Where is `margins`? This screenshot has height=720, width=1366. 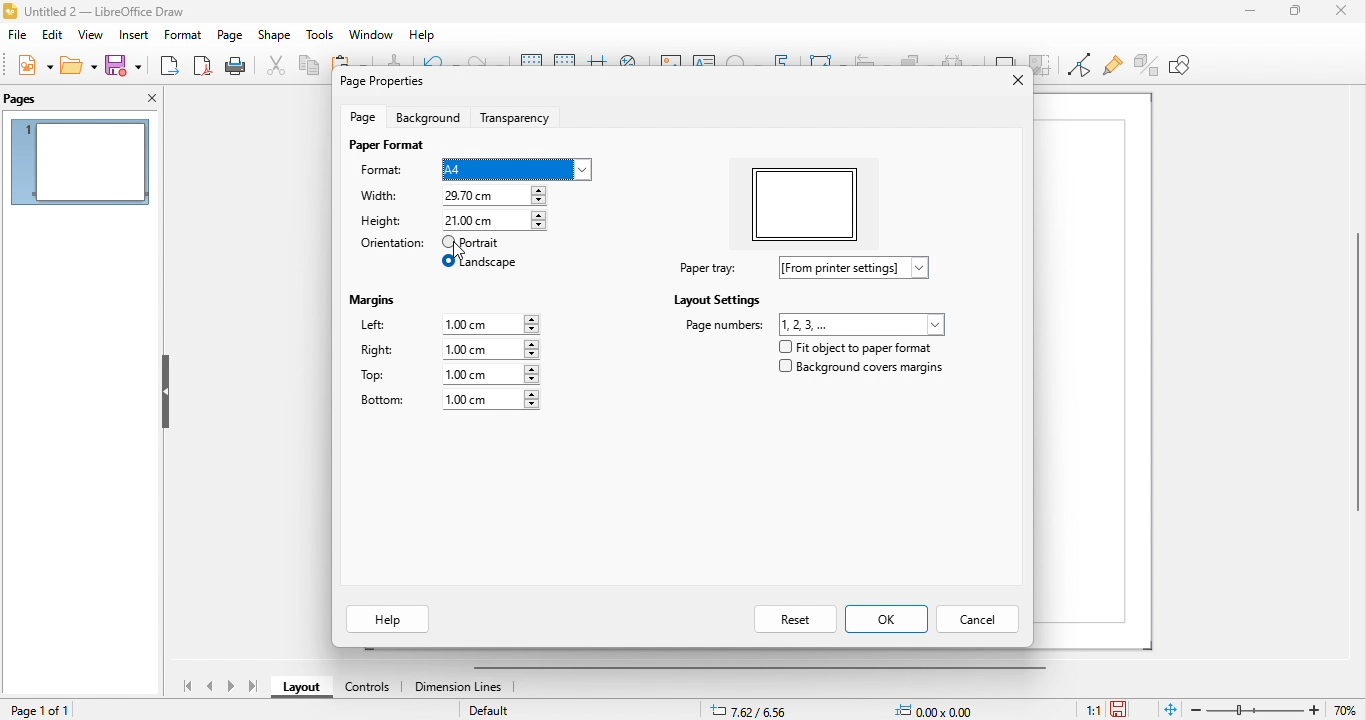
margins is located at coordinates (371, 300).